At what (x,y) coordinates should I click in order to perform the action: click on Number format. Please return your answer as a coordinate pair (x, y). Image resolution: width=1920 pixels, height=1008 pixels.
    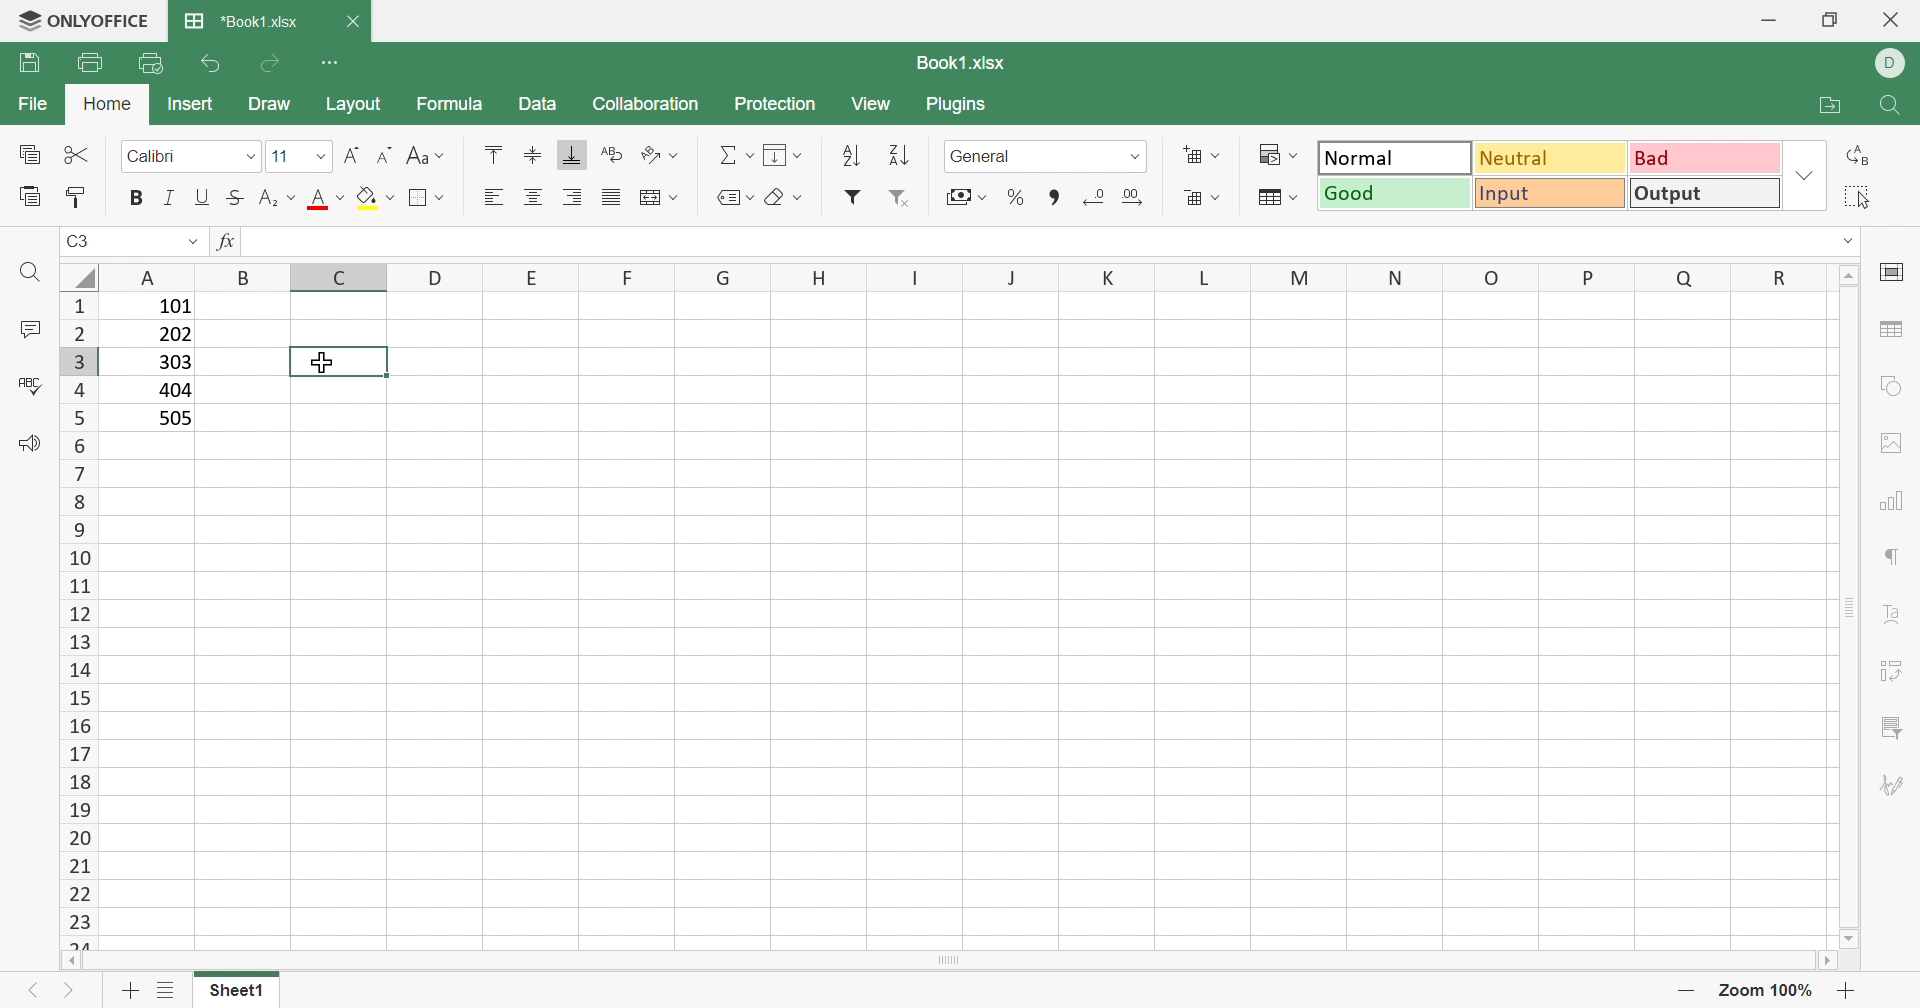
    Looking at the image, I should click on (1003, 156).